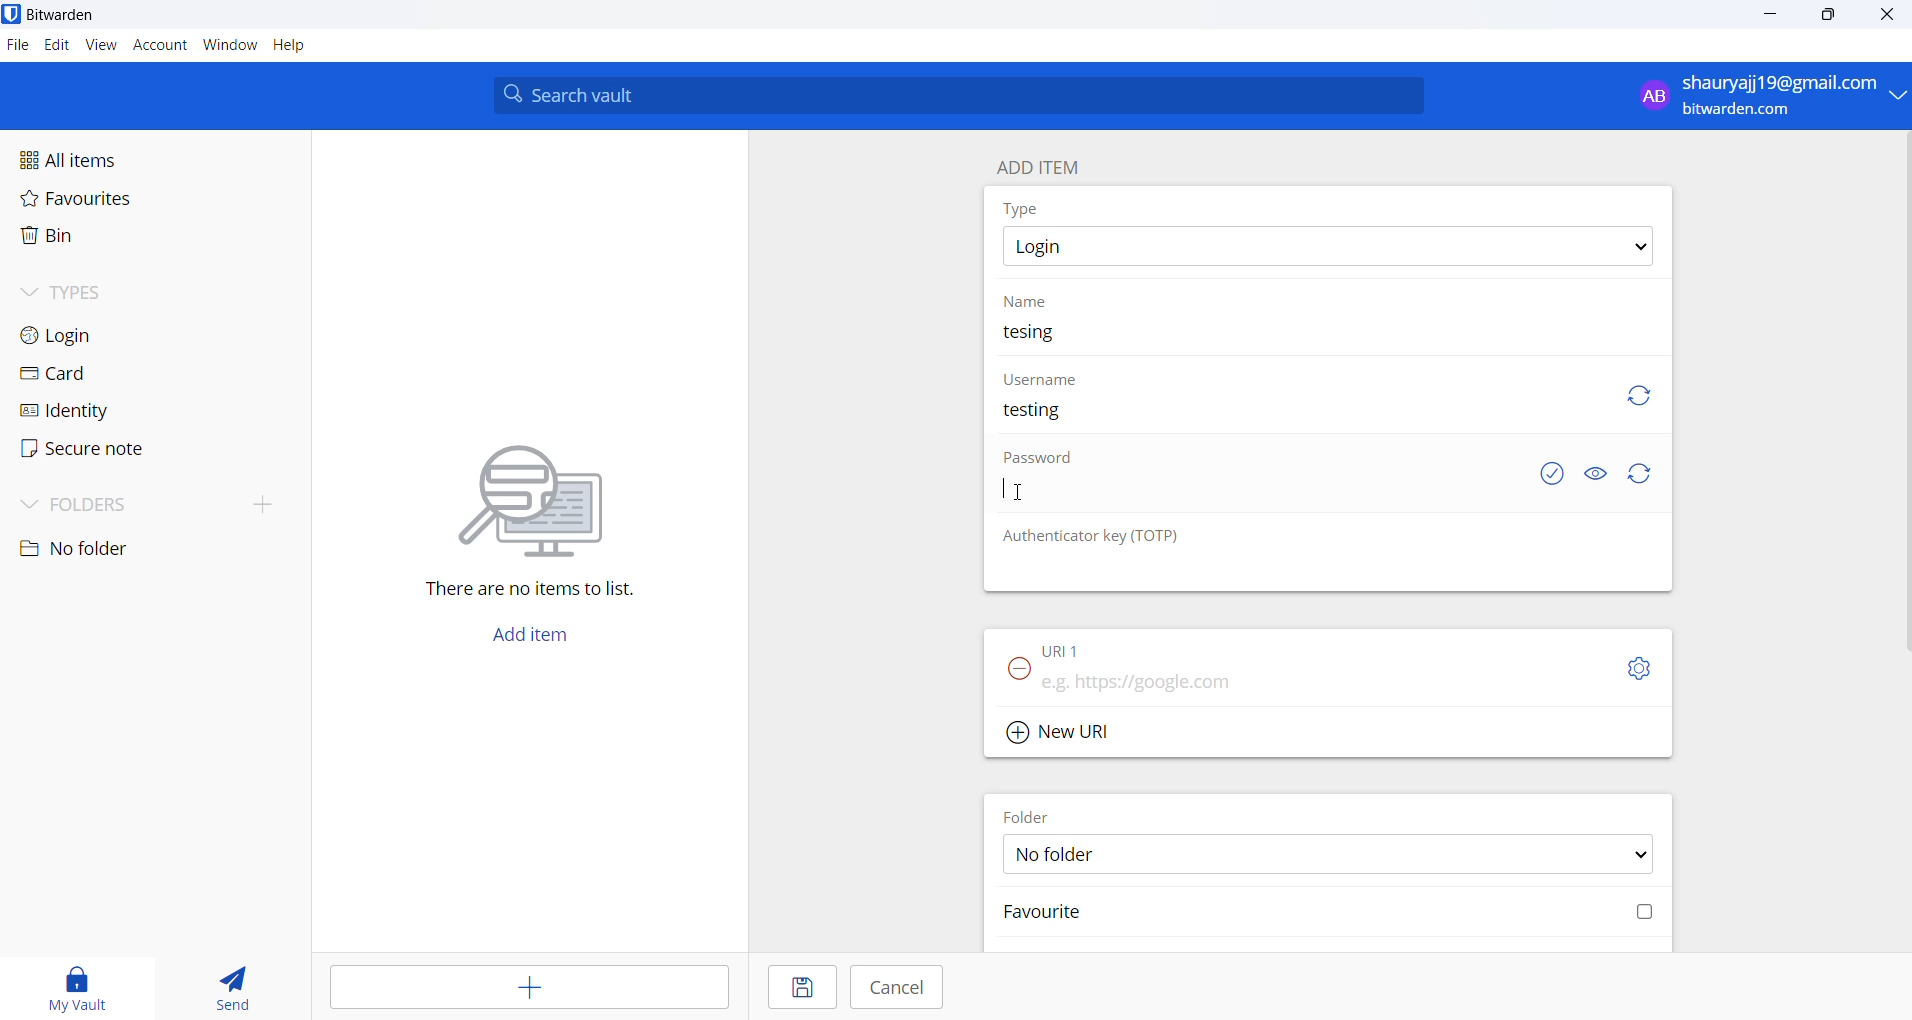 Image resolution: width=1912 pixels, height=1020 pixels. I want to click on secure note, so click(80, 449).